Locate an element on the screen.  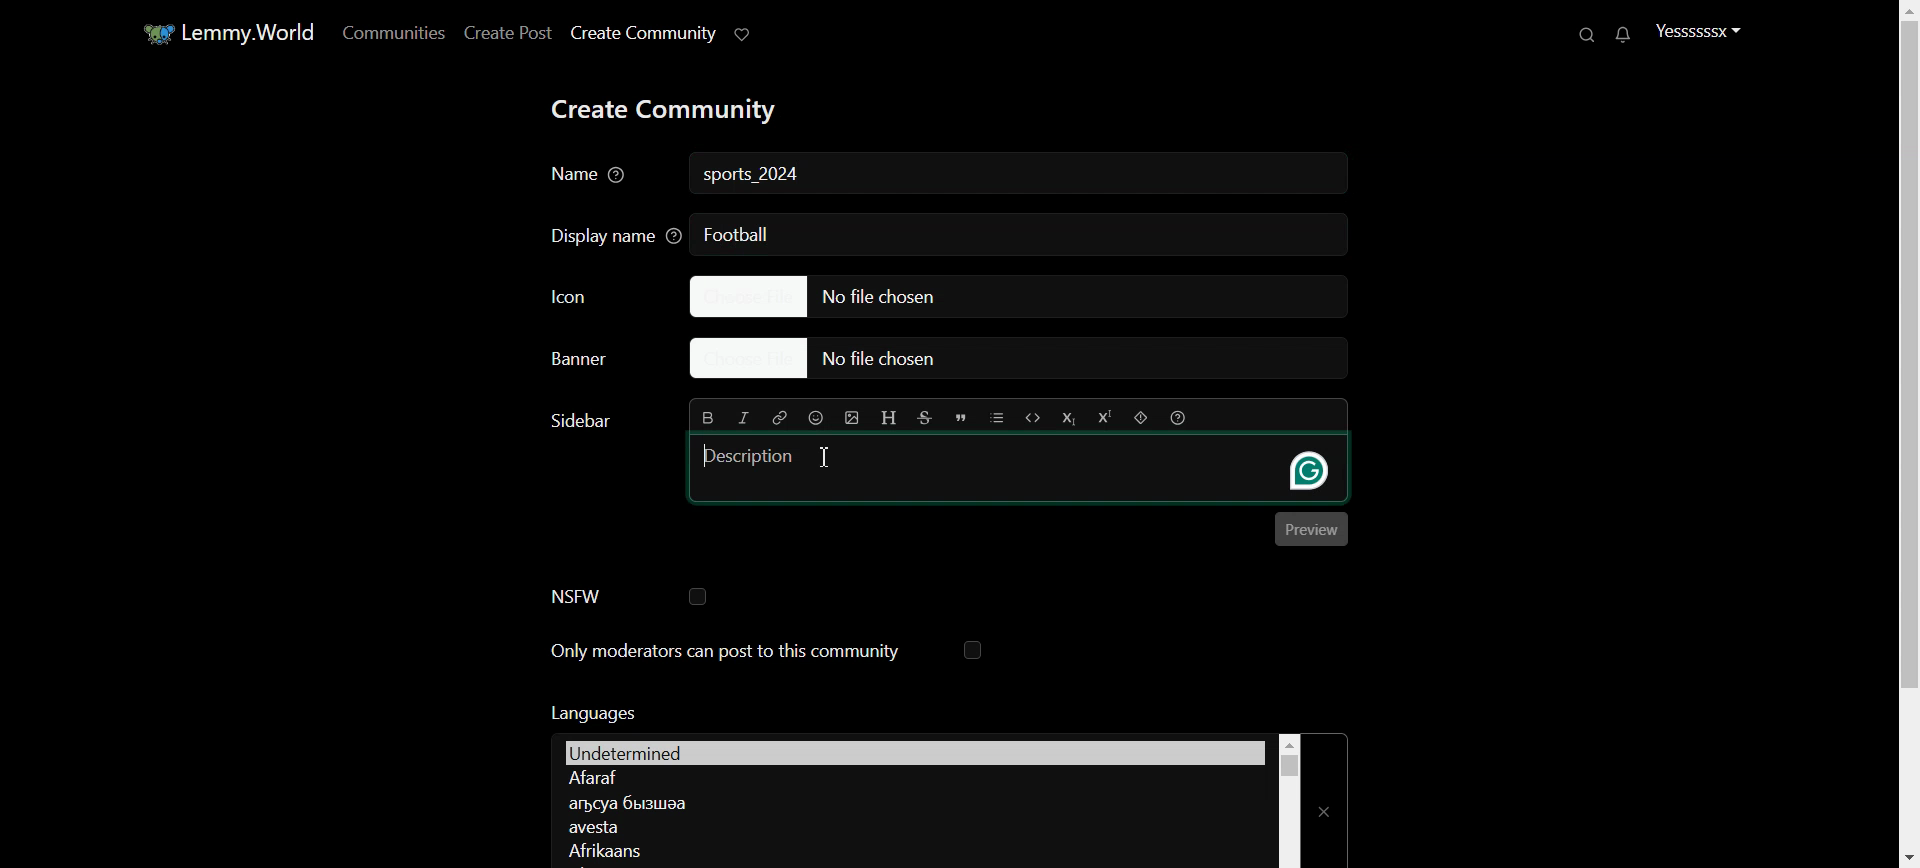
Create Post is located at coordinates (506, 32).